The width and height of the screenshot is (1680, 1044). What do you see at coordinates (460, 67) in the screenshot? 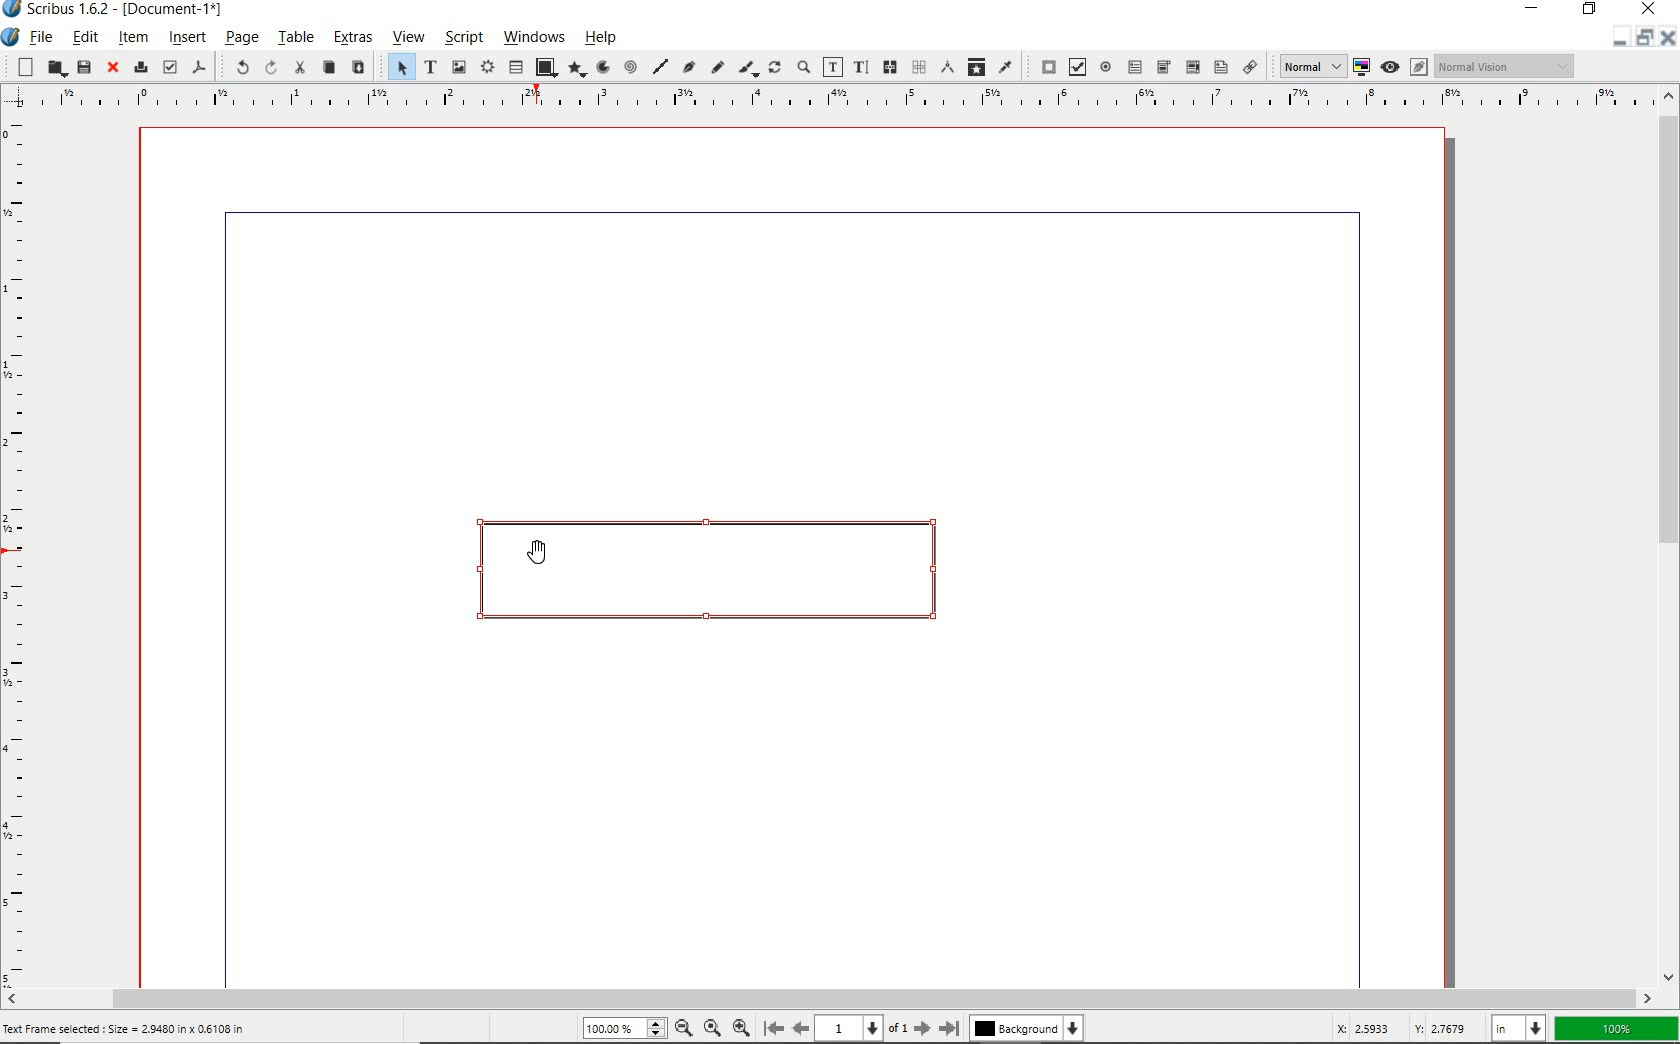
I see `image frame` at bounding box center [460, 67].